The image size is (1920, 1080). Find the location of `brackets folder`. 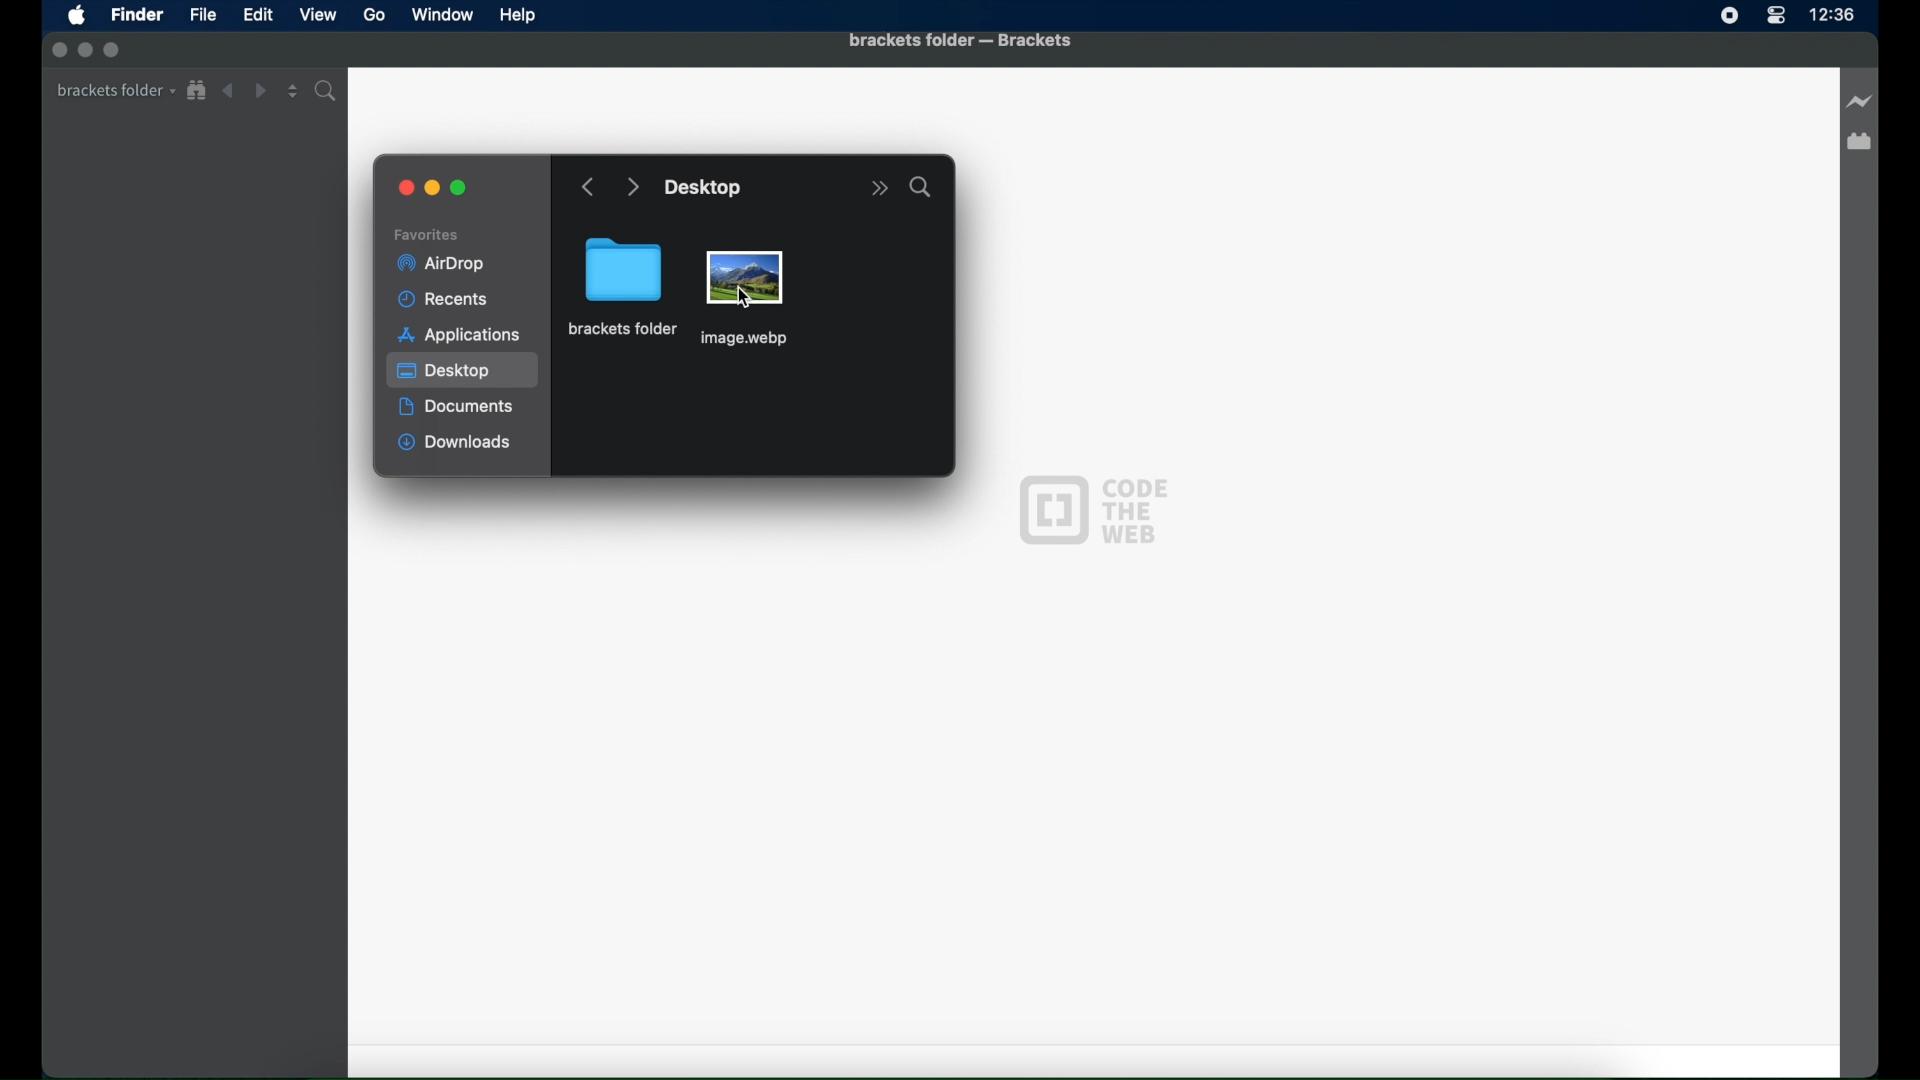

brackets folder is located at coordinates (116, 91).